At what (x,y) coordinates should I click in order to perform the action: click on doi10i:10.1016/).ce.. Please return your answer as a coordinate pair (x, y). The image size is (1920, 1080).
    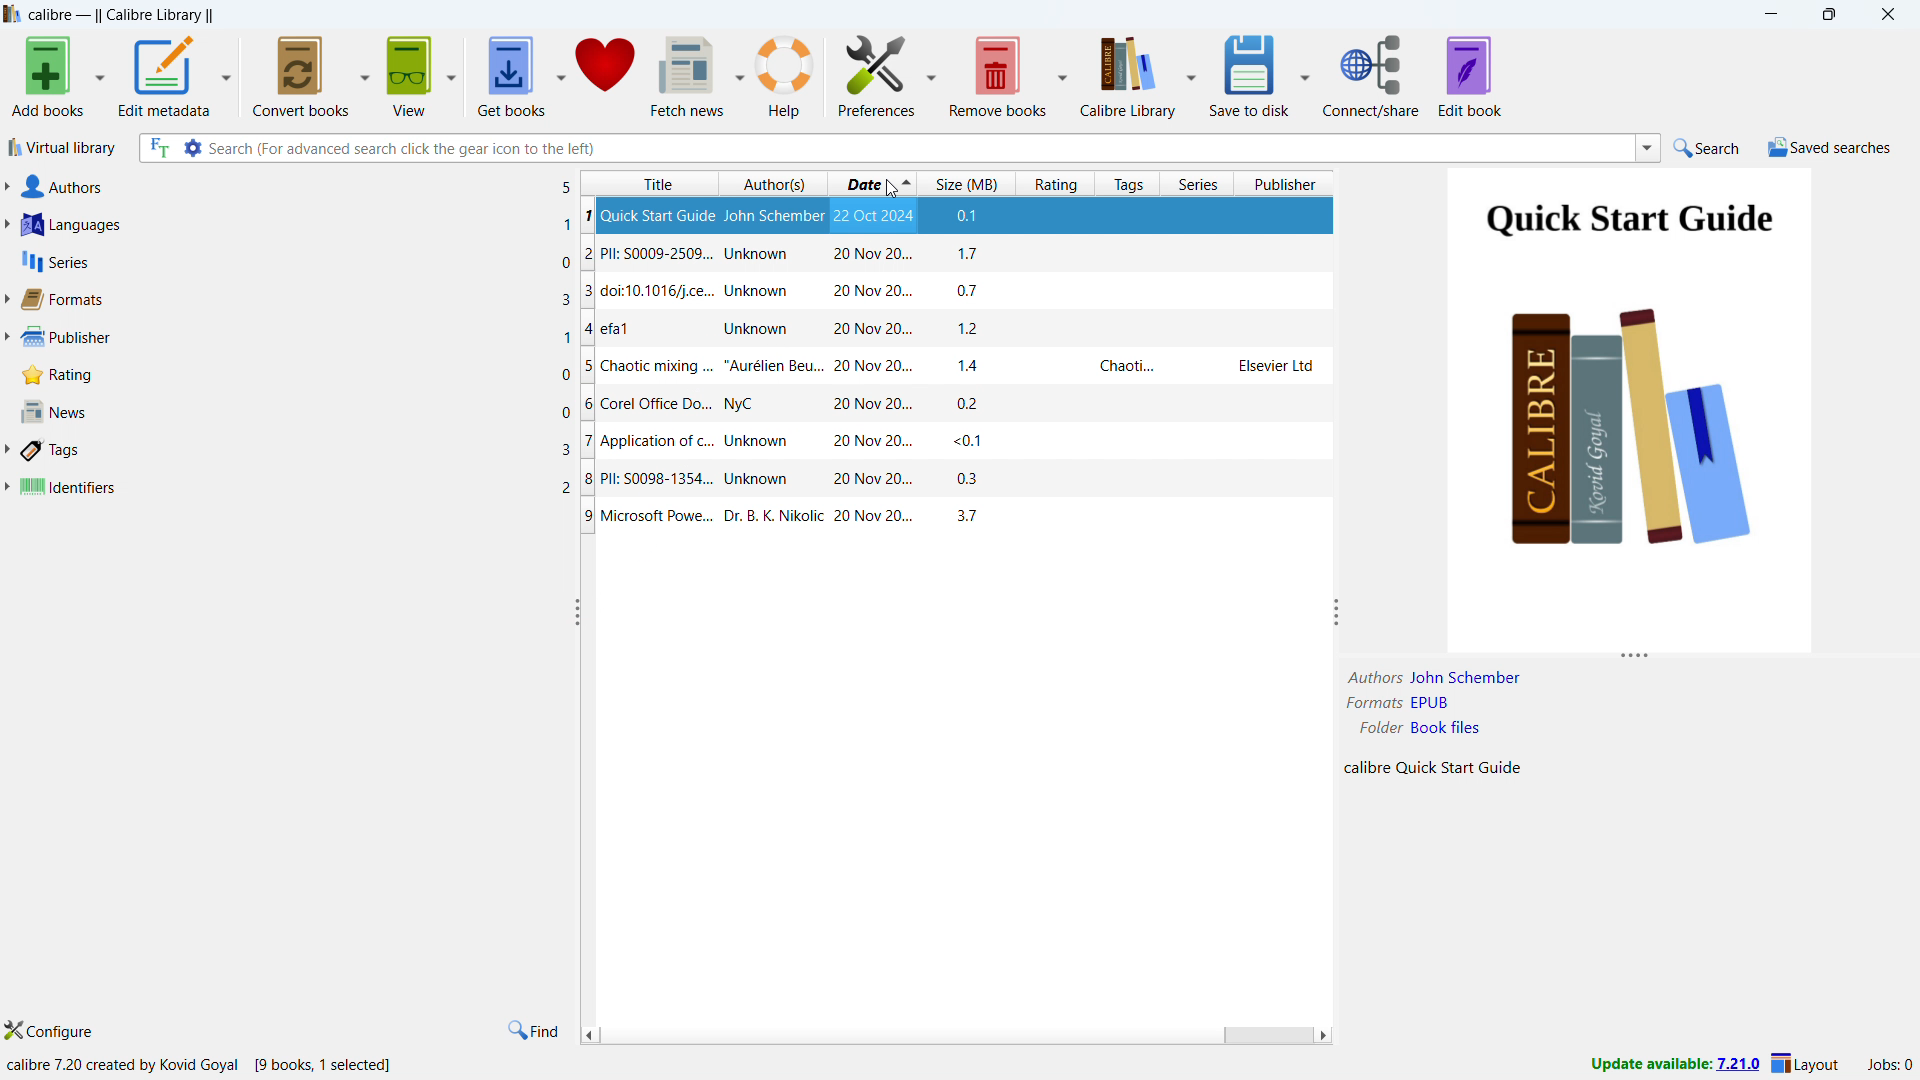
    Looking at the image, I should click on (647, 255).